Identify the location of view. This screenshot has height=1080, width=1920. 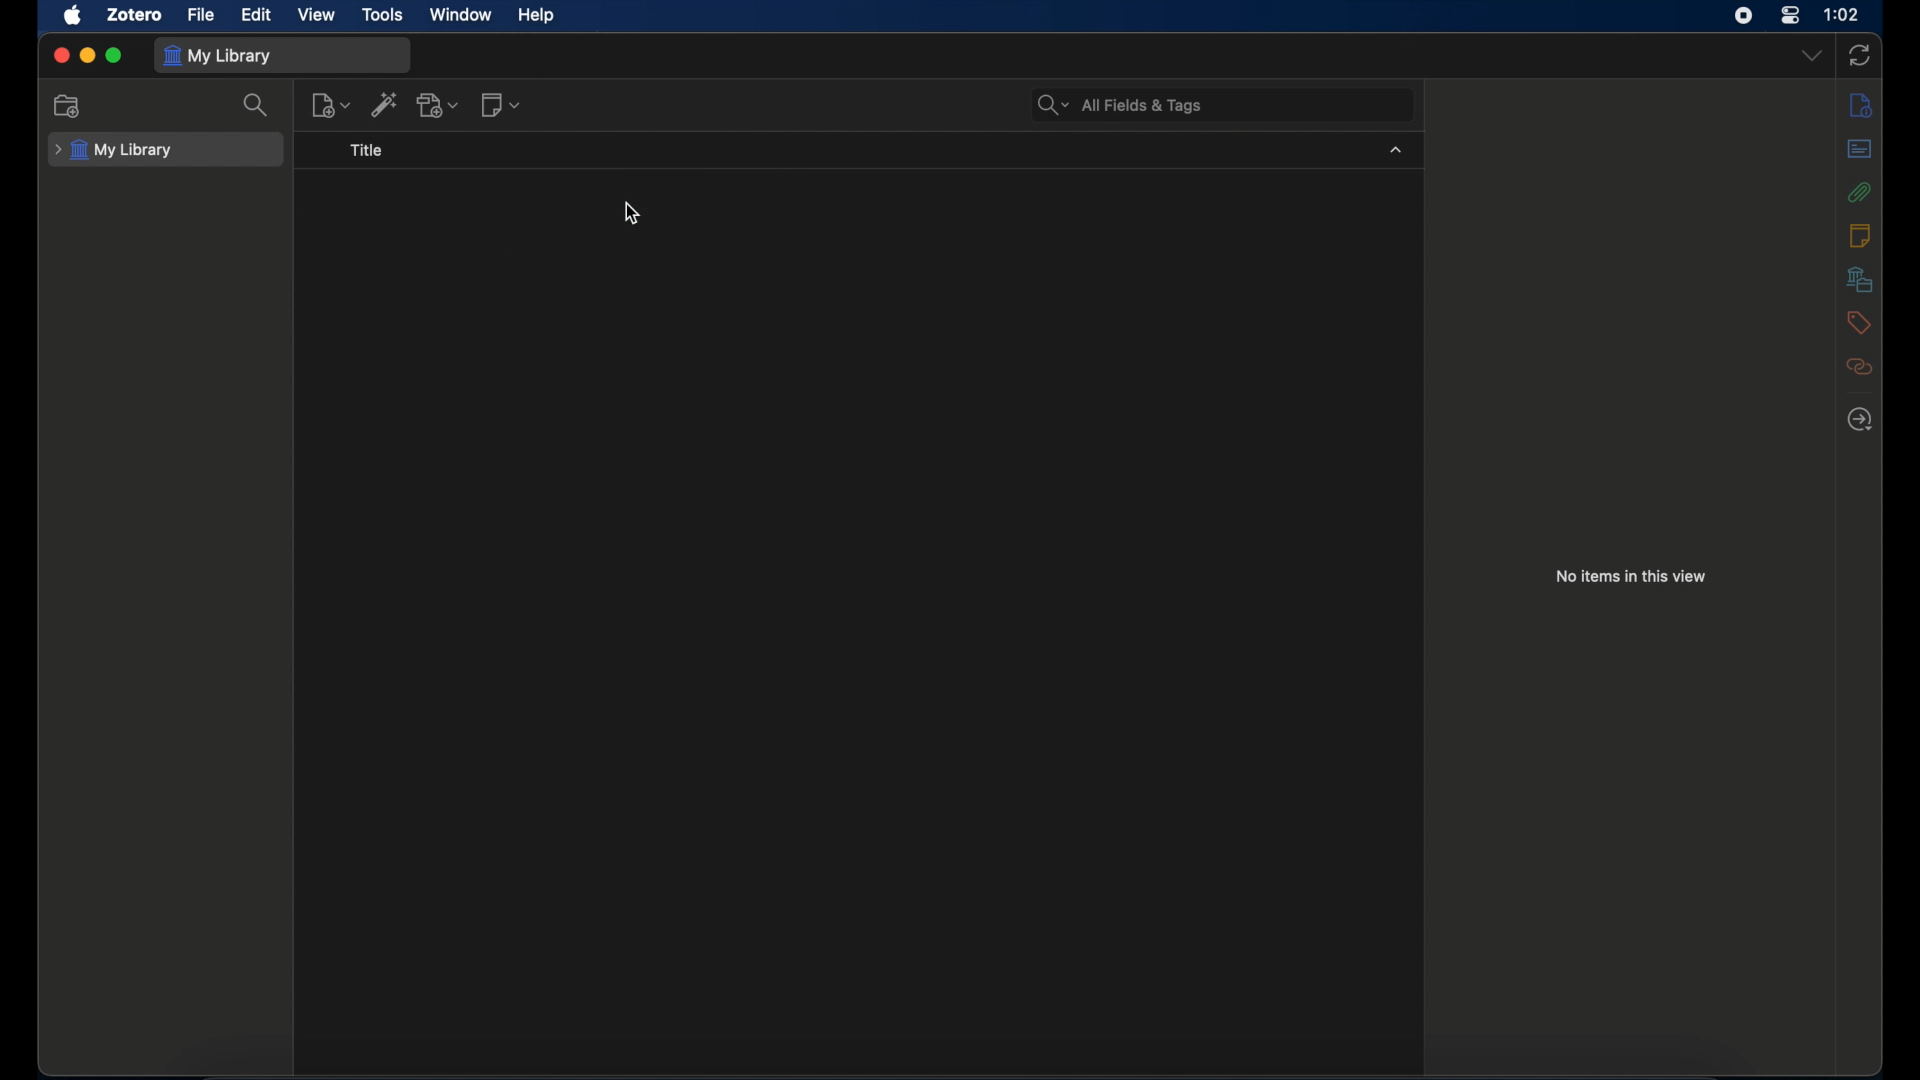
(314, 15).